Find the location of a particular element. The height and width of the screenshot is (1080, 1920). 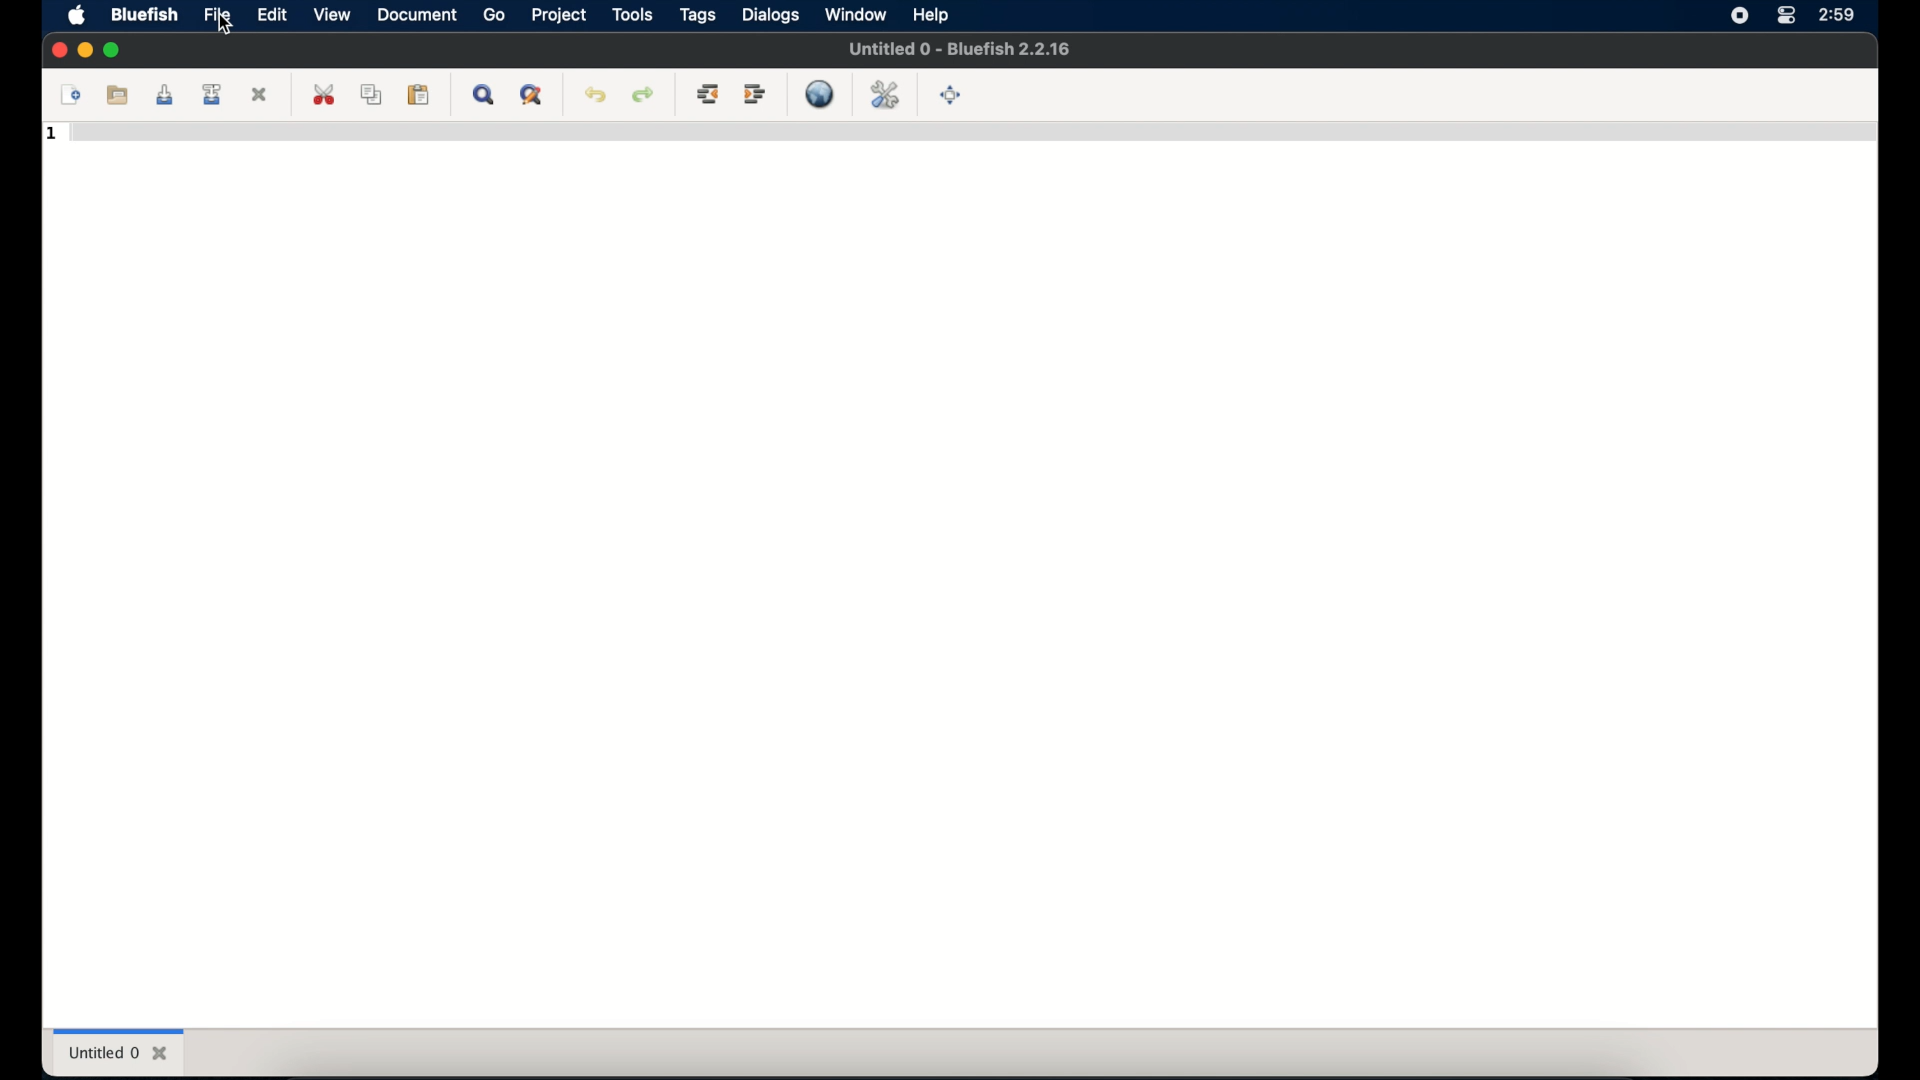

file is located at coordinates (218, 15).